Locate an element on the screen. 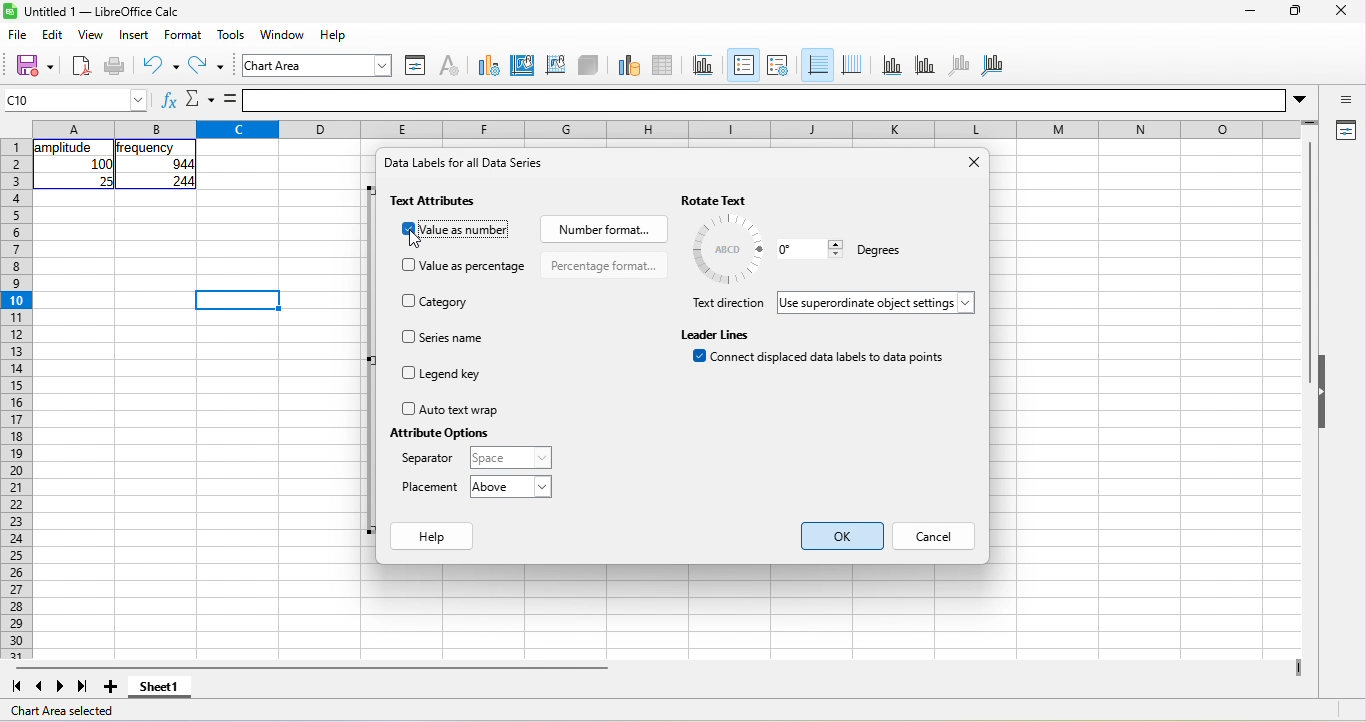 This screenshot has width=1366, height=722. horizontal scroll bar is located at coordinates (311, 668).